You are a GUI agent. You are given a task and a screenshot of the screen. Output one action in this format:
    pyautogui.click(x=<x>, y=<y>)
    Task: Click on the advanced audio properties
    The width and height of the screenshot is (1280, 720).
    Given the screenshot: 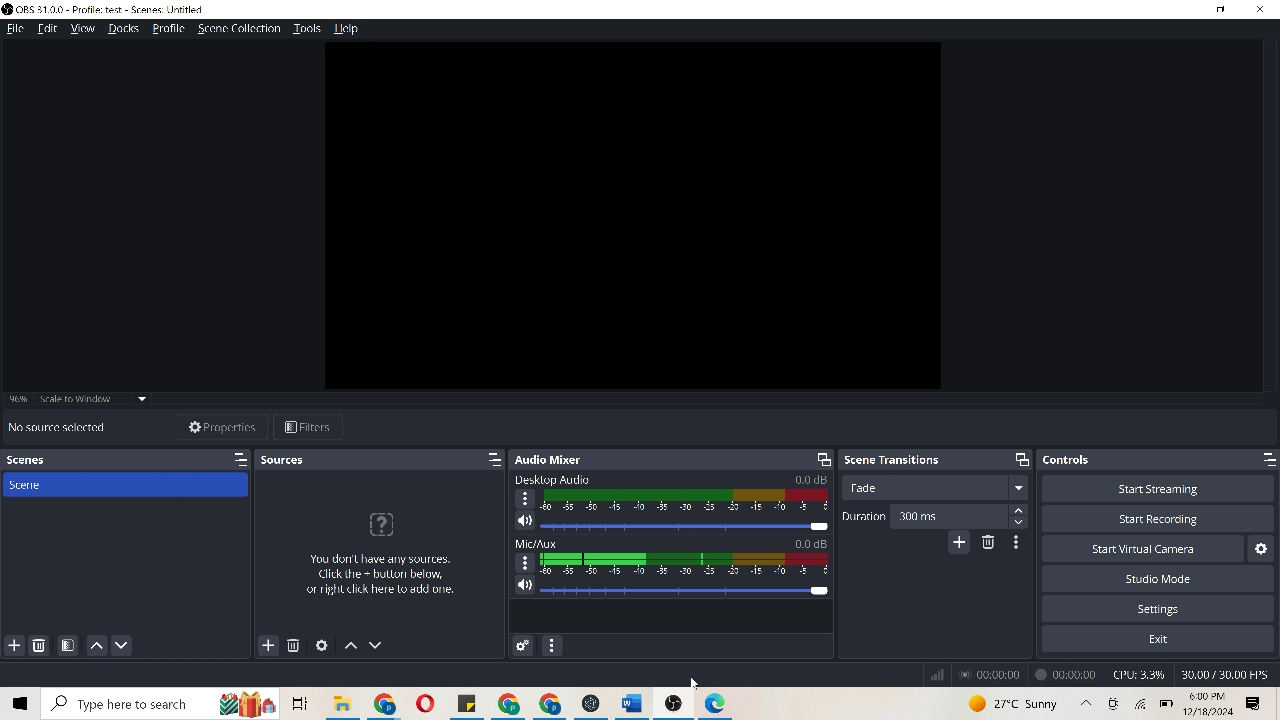 What is the action you would take?
    pyautogui.click(x=520, y=645)
    